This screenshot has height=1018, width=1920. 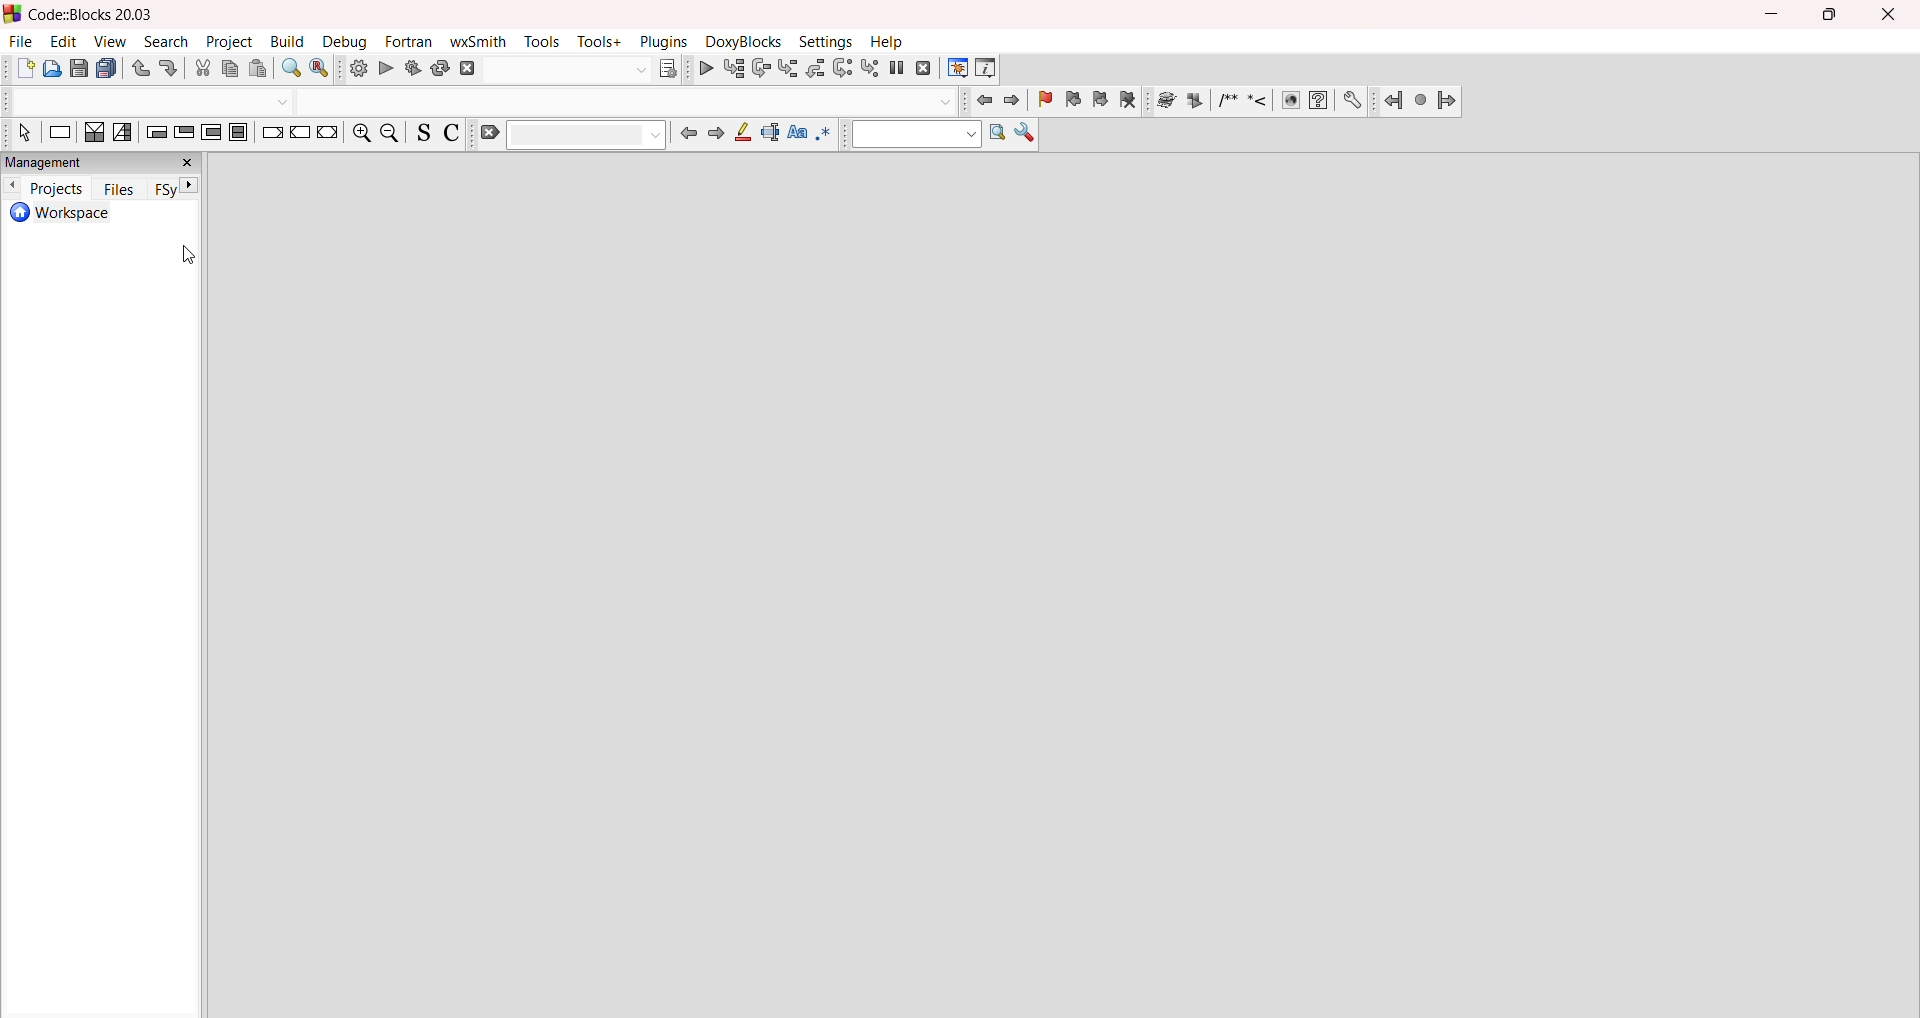 What do you see at coordinates (956, 68) in the screenshot?
I see `debugging window ` at bounding box center [956, 68].